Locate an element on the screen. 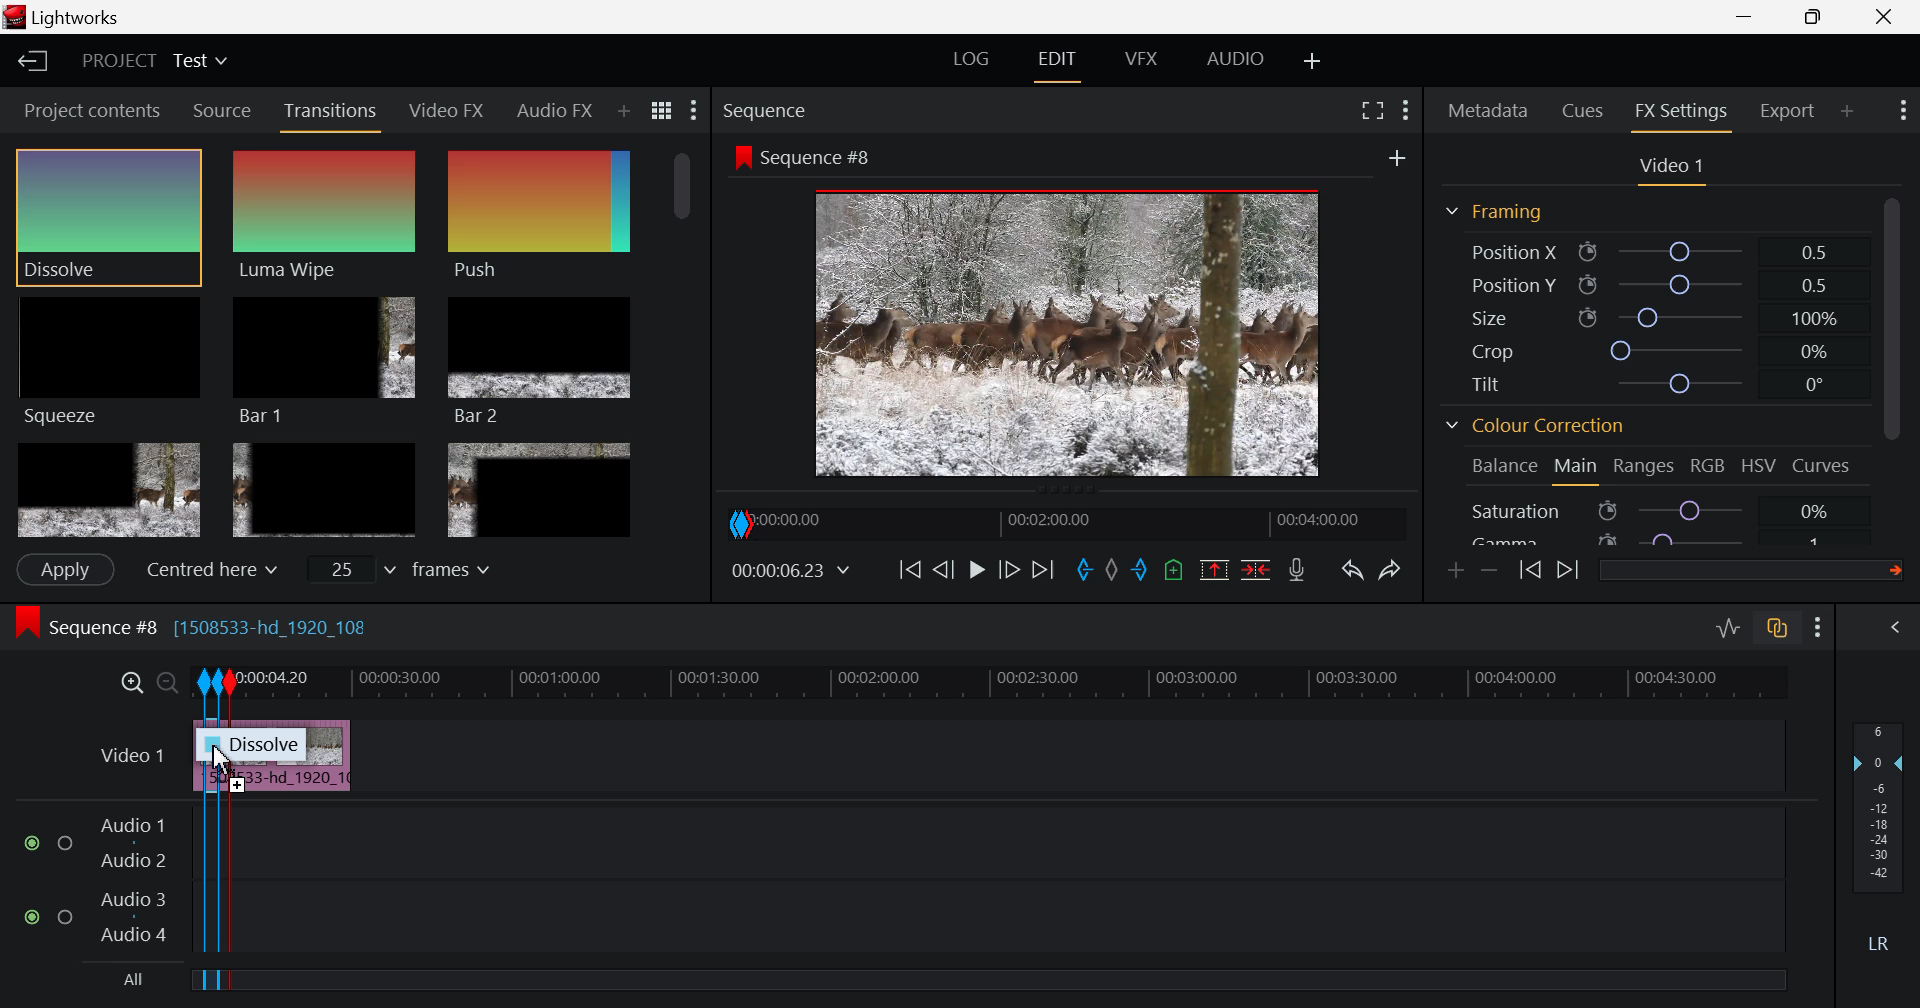 The width and height of the screenshot is (1920, 1008). Curves is located at coordinates (1824, 466).